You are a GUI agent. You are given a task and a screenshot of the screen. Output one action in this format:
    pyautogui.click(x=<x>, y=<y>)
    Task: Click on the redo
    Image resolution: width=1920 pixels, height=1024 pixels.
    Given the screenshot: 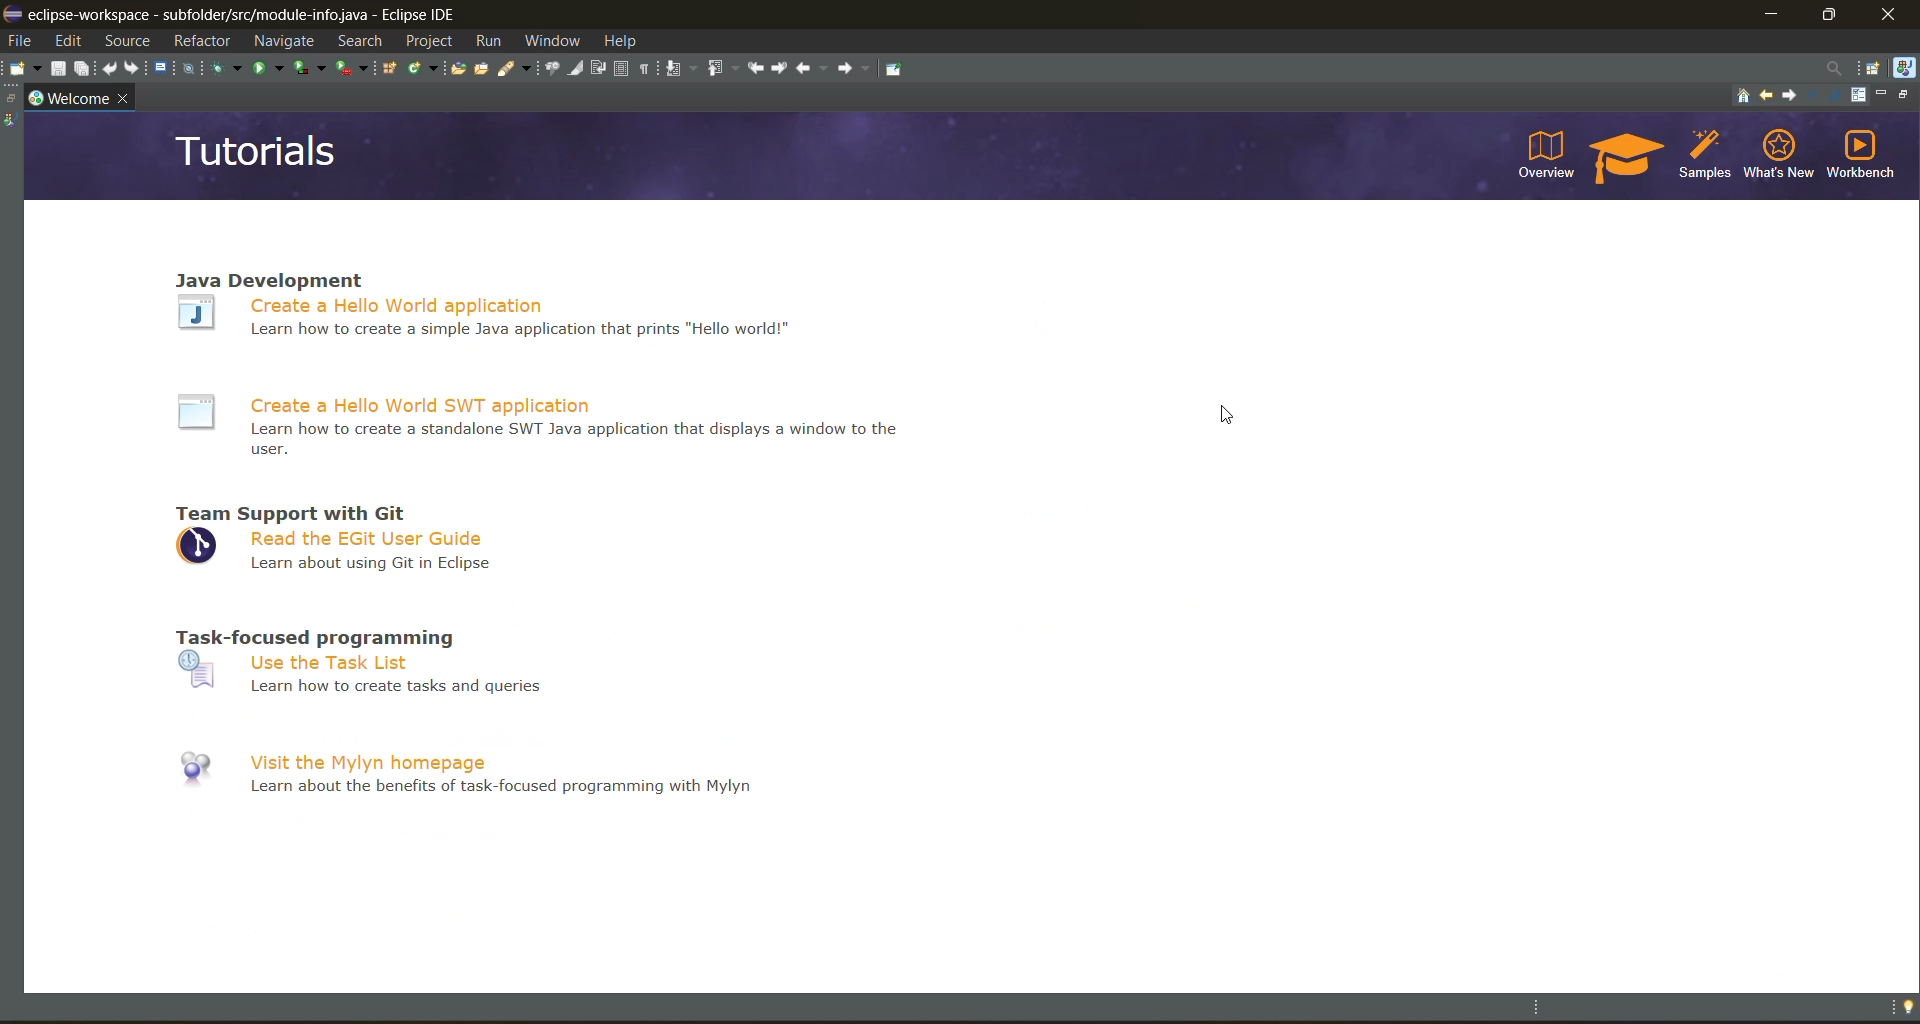 What is the action you would take?
    pyautogui.click(x=136, y=67)
    